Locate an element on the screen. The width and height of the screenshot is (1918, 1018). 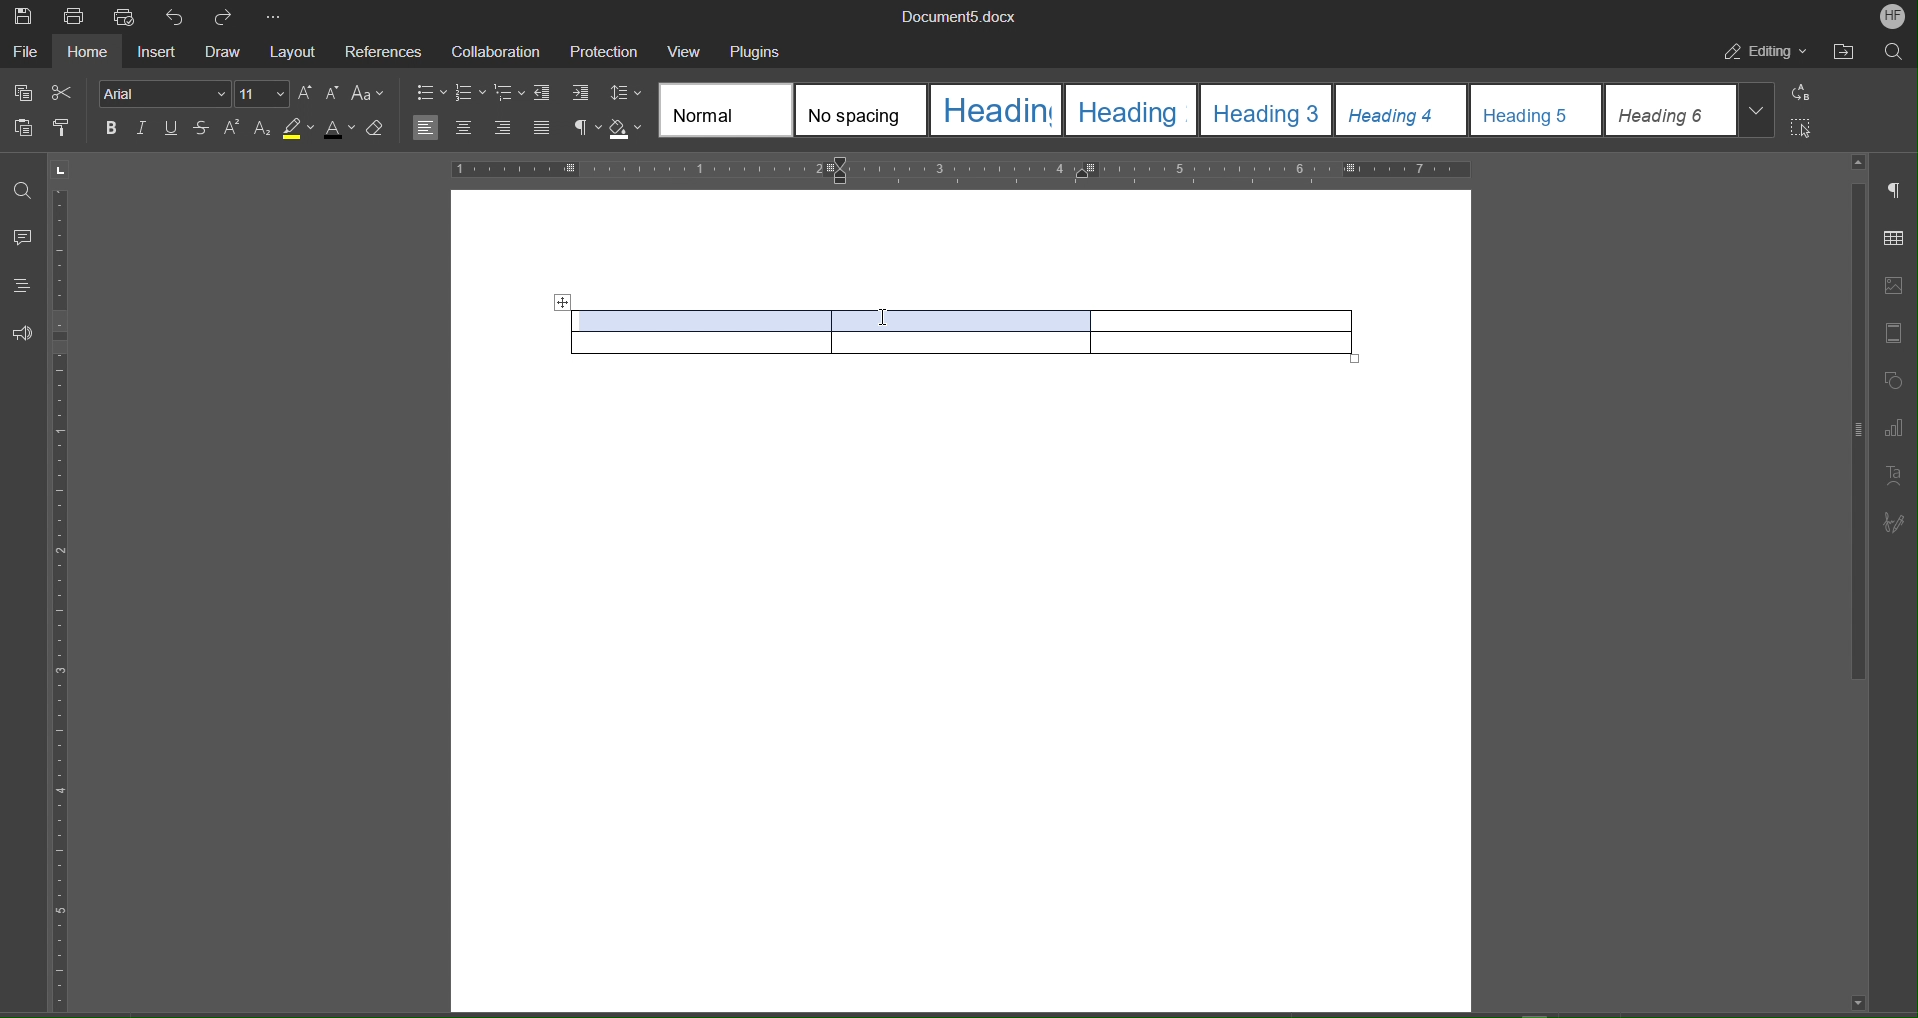
scroll up is located at coordinates (1859, 162).